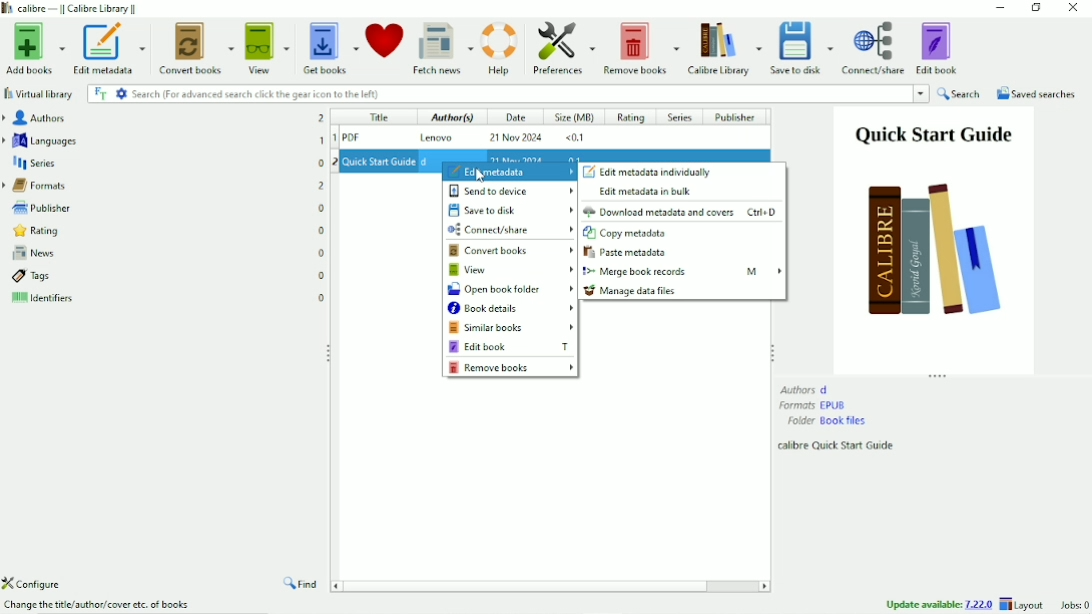 Image resolution: width=1092 pixels, height=614 pixels. Describe the element at coordinates (512, 328) in the screenshot. I see `Similar books` at that location.